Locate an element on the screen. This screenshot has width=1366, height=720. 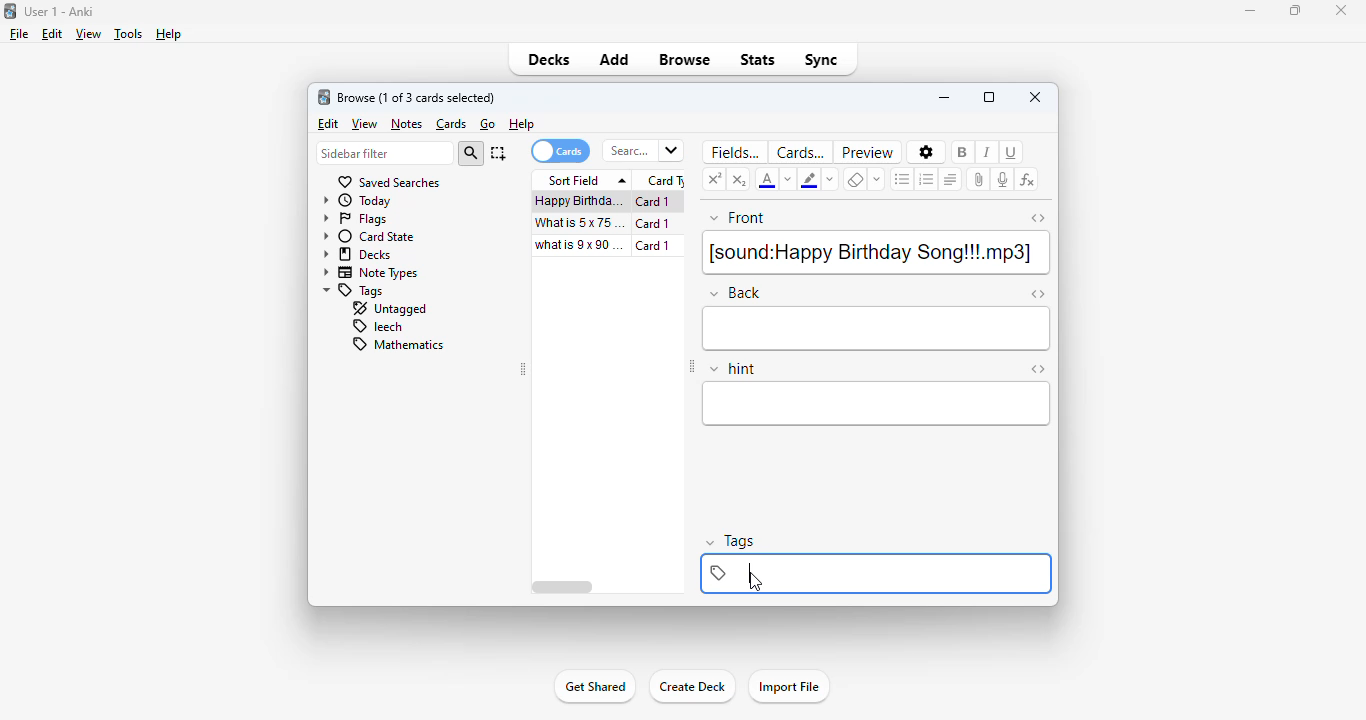
add is located at coordinates (616, 60).